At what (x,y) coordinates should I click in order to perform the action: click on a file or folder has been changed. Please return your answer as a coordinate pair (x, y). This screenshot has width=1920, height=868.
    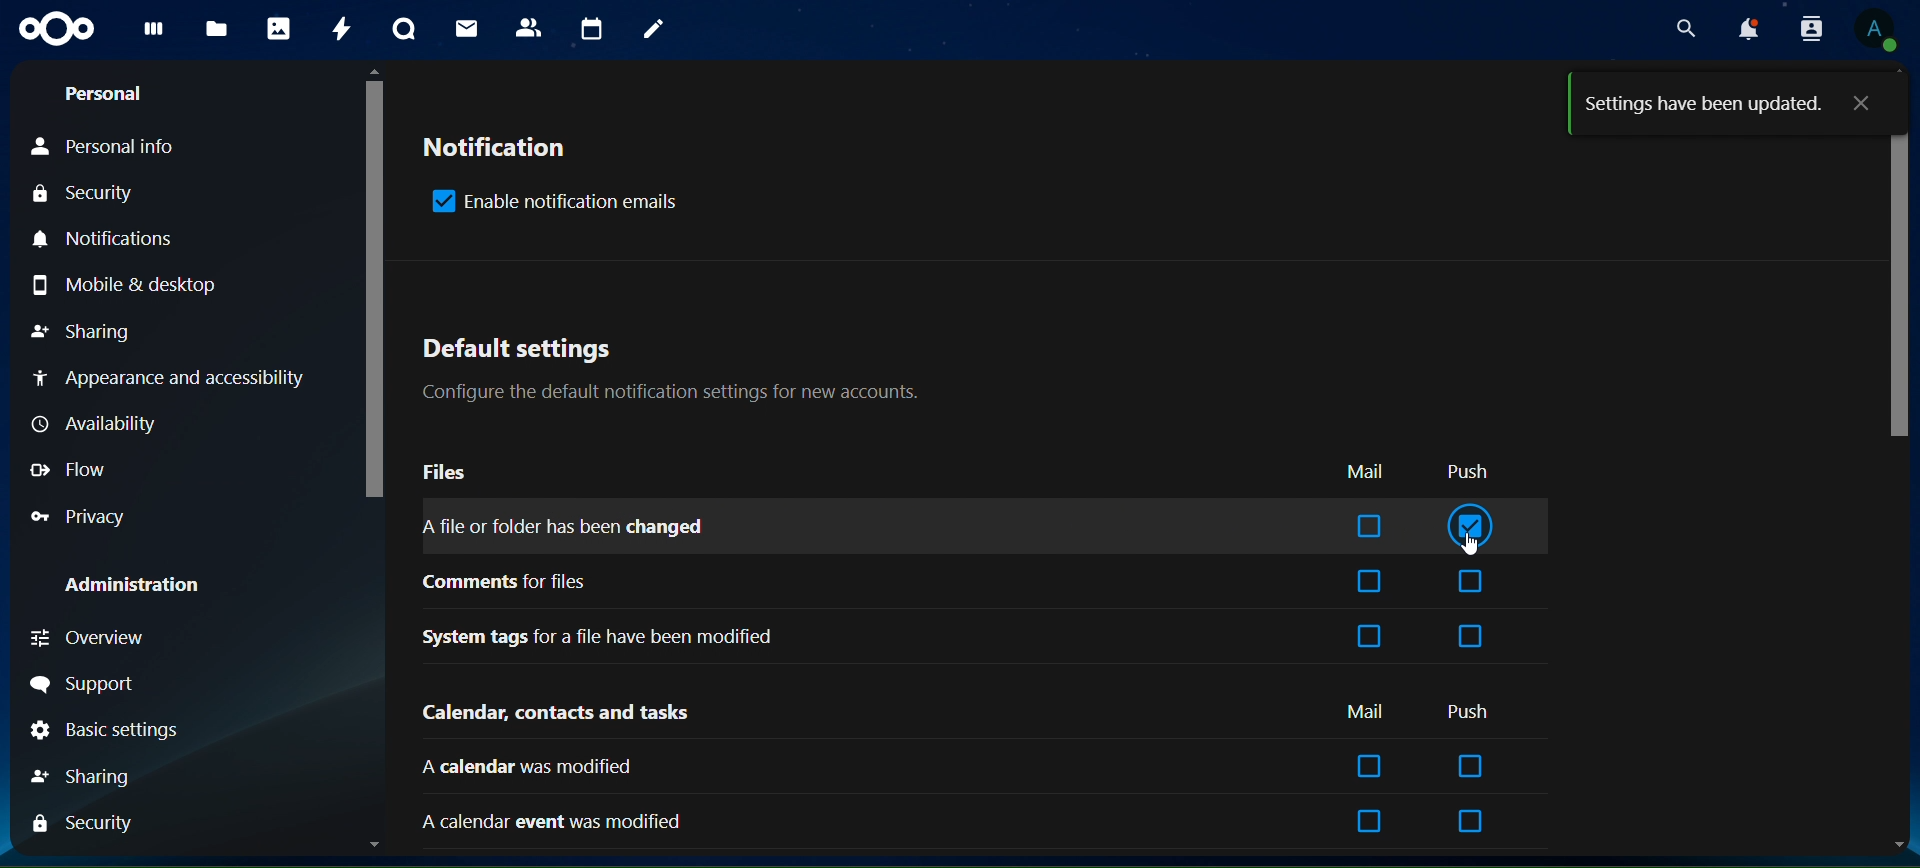
    Looking at the image, I should click on (571, 528).